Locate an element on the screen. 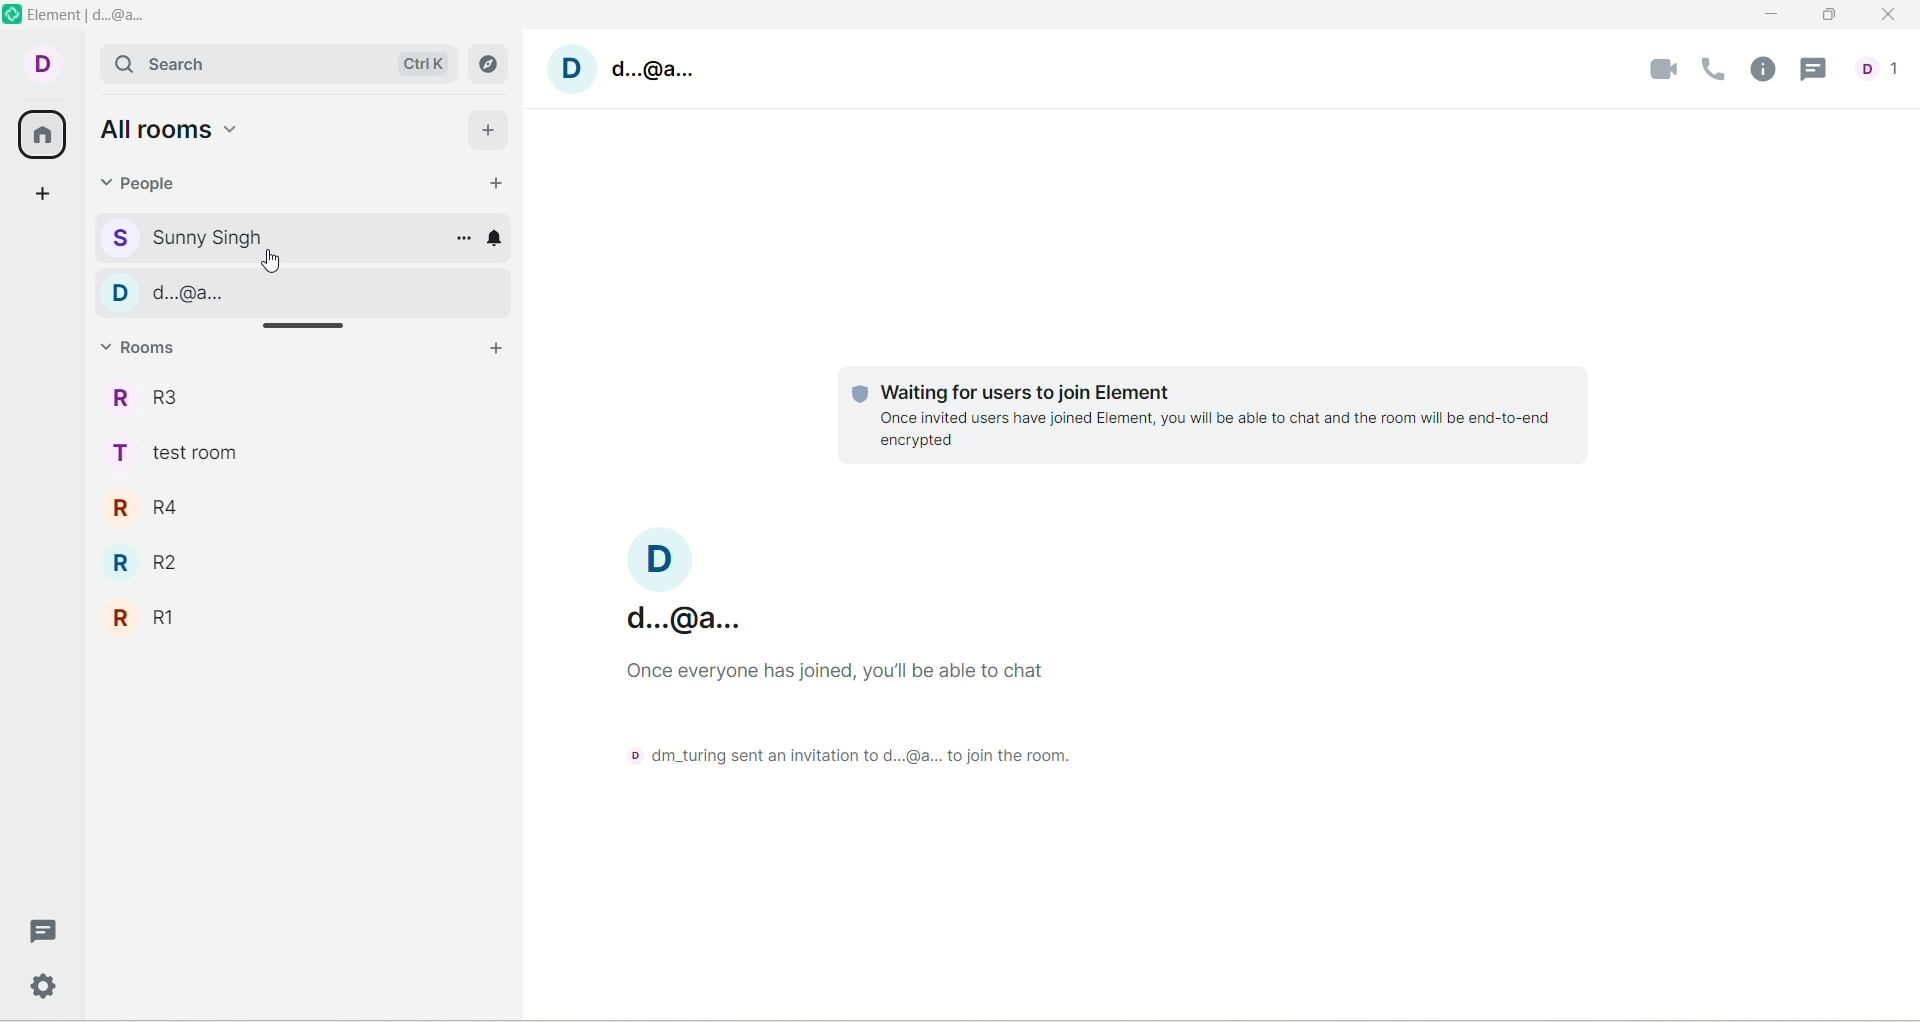 Image resolution: width=1920 pixels, height=1022 pixels. threads is located at coordinates (43, 929).